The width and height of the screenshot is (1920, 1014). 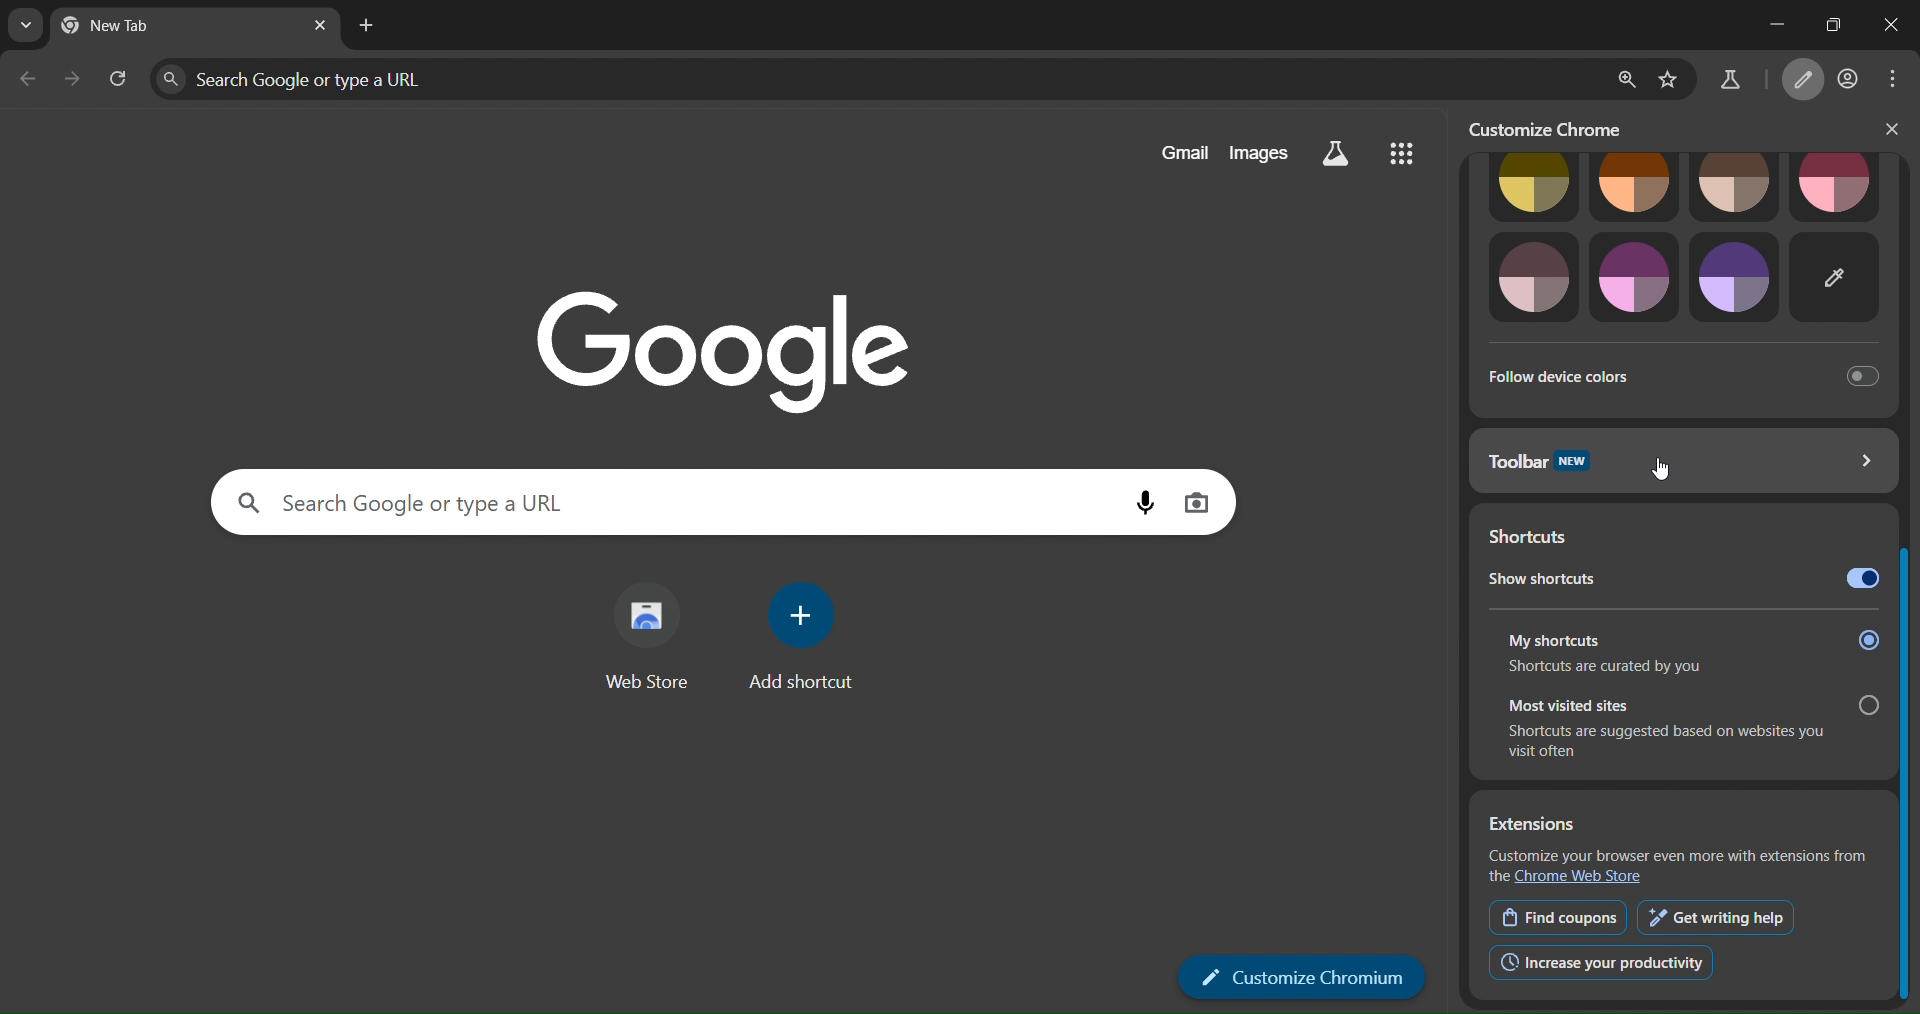 I want to click on the, so click(x=1497, y=876).